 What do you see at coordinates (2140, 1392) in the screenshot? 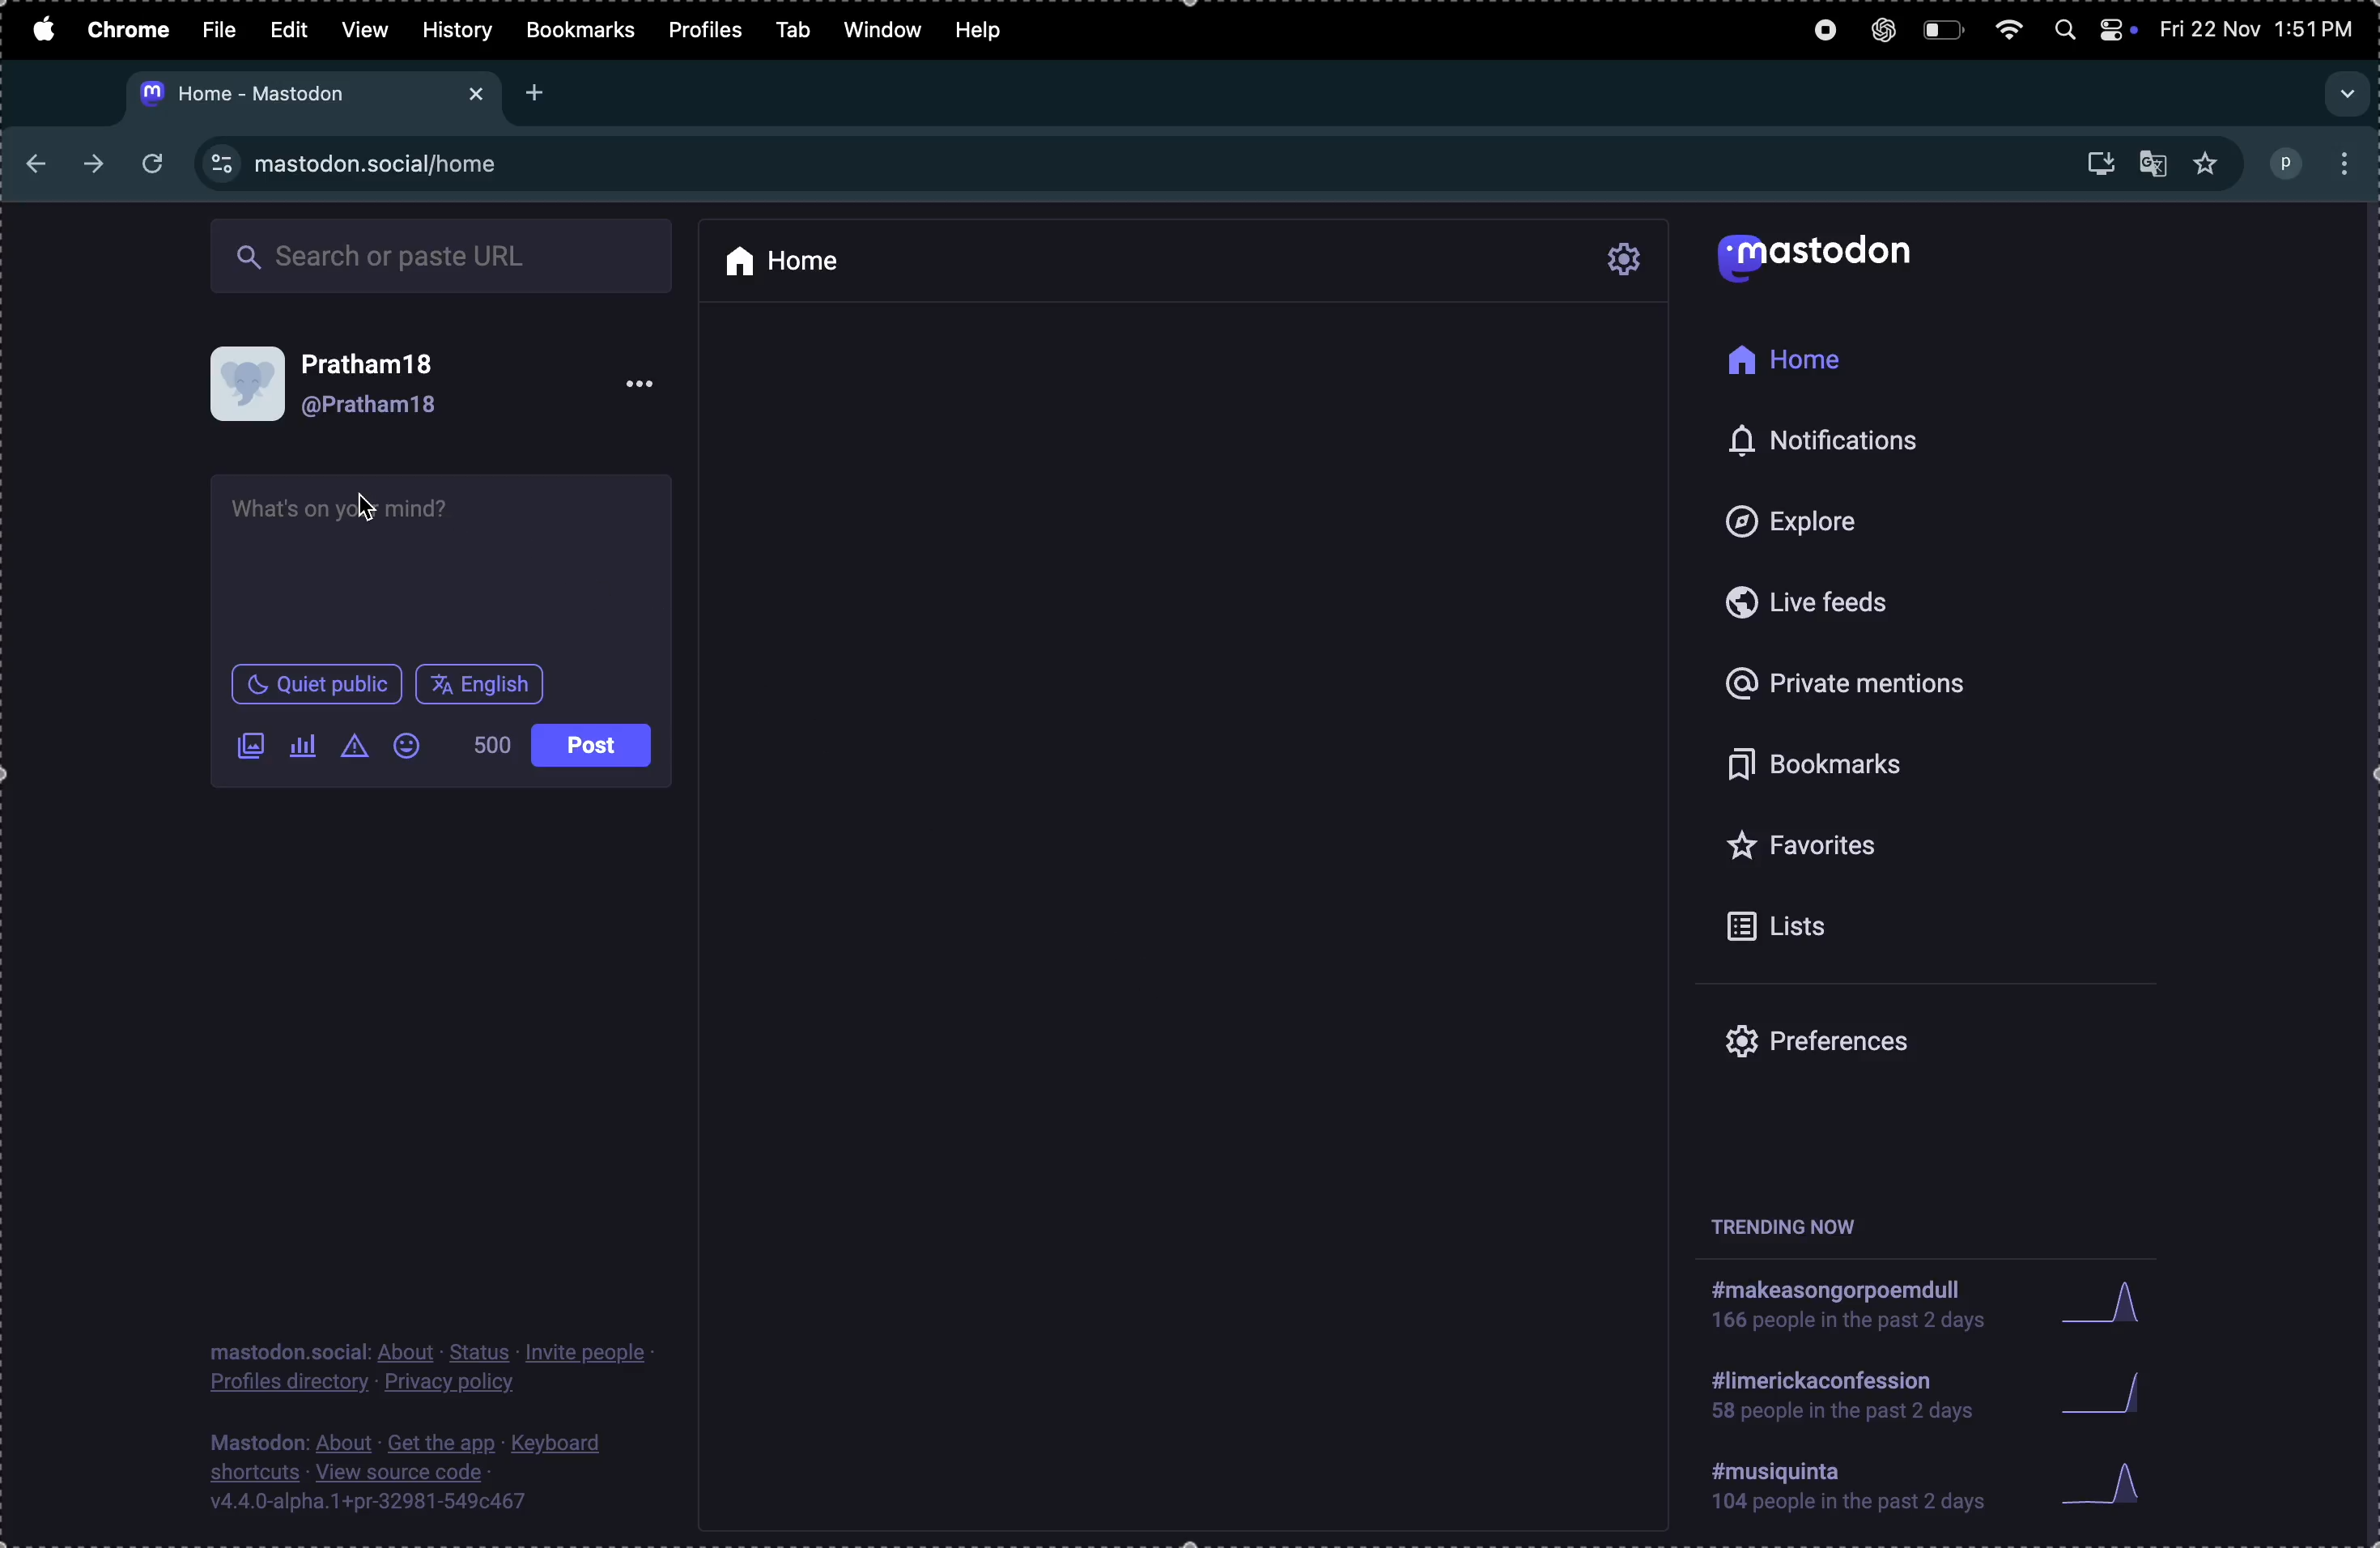
I see `graphs` at bounding box center [2140, 1392].